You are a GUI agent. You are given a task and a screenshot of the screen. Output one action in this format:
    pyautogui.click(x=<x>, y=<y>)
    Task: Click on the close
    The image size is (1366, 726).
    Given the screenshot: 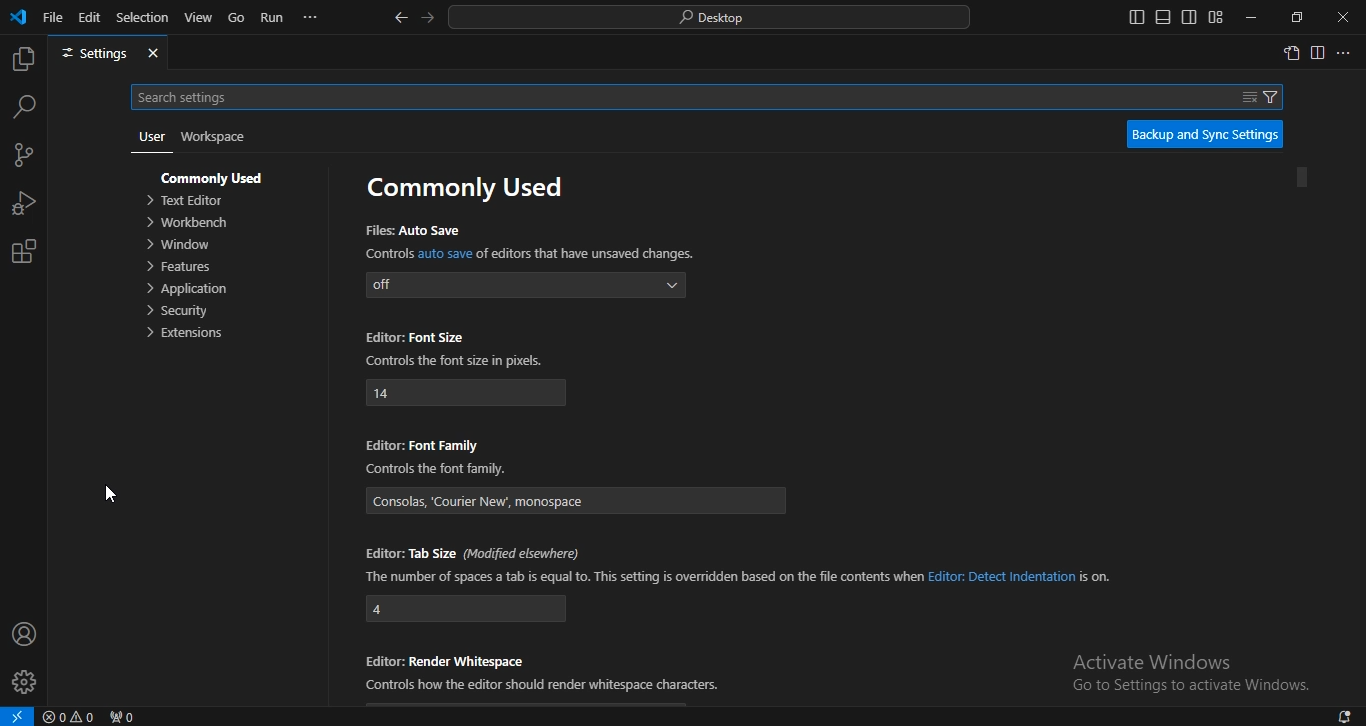 What is the action you would take?
    pyautogui.click(x=1344, y=16)
    